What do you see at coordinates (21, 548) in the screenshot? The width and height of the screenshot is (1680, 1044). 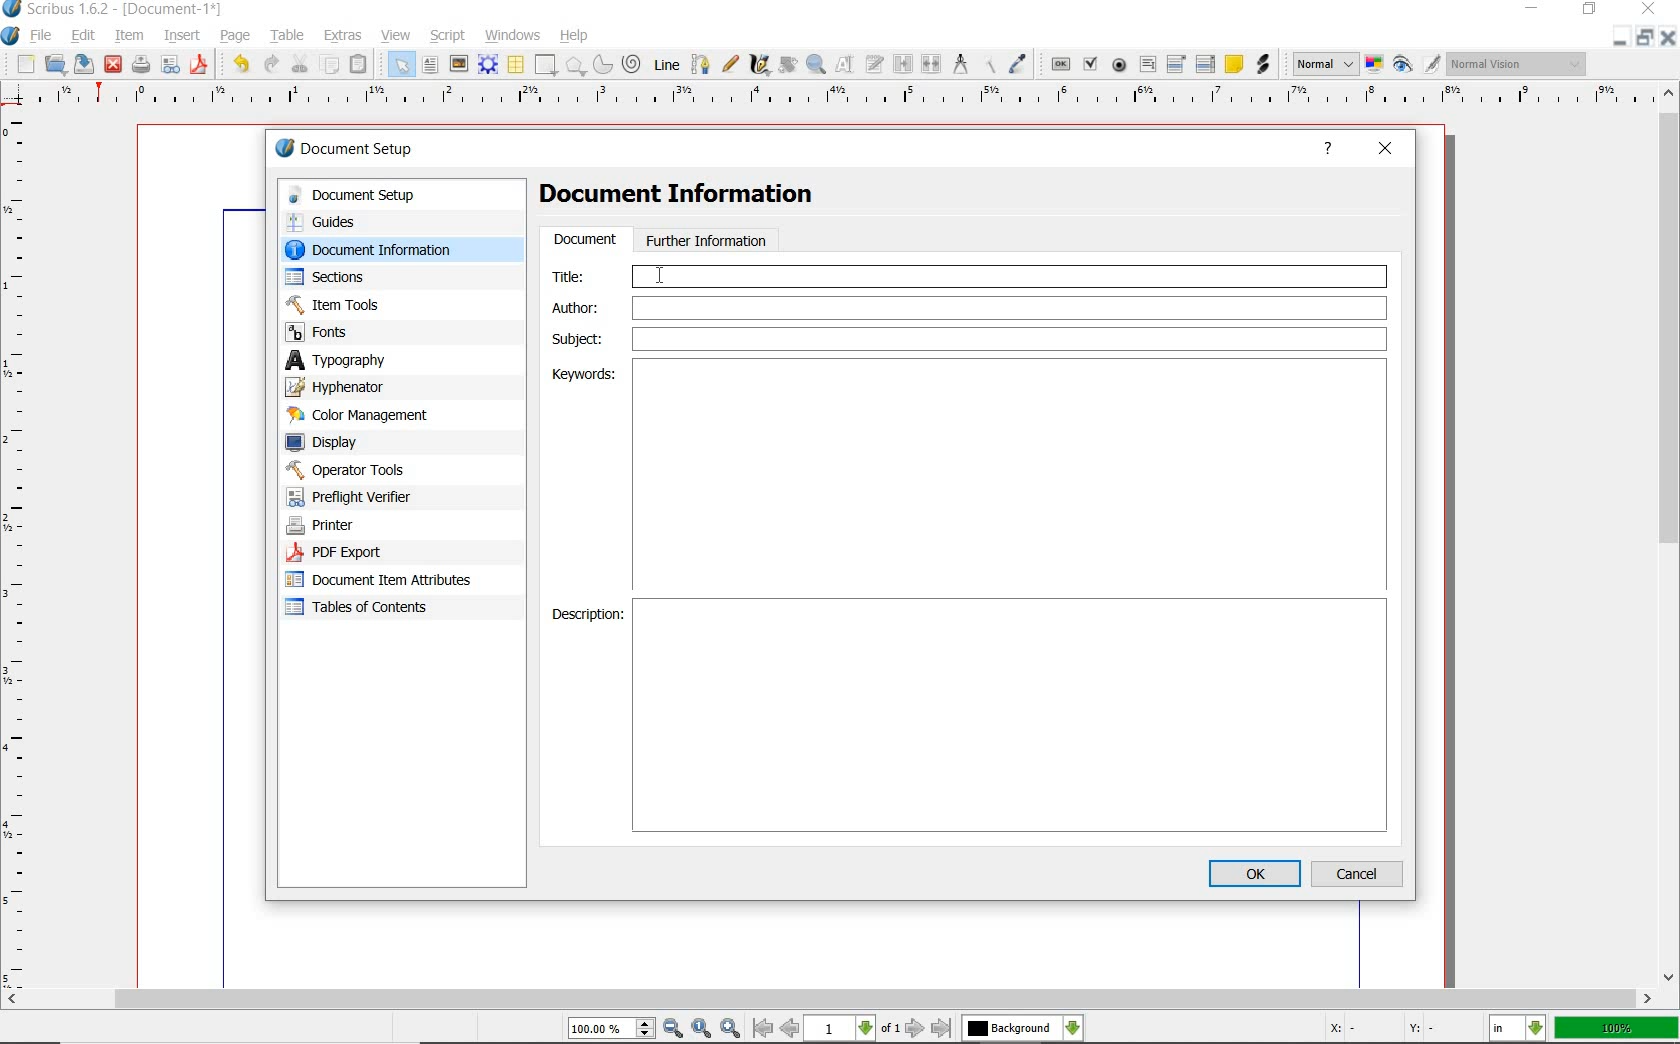 I see `ruler` at bounding box center [21, 548].